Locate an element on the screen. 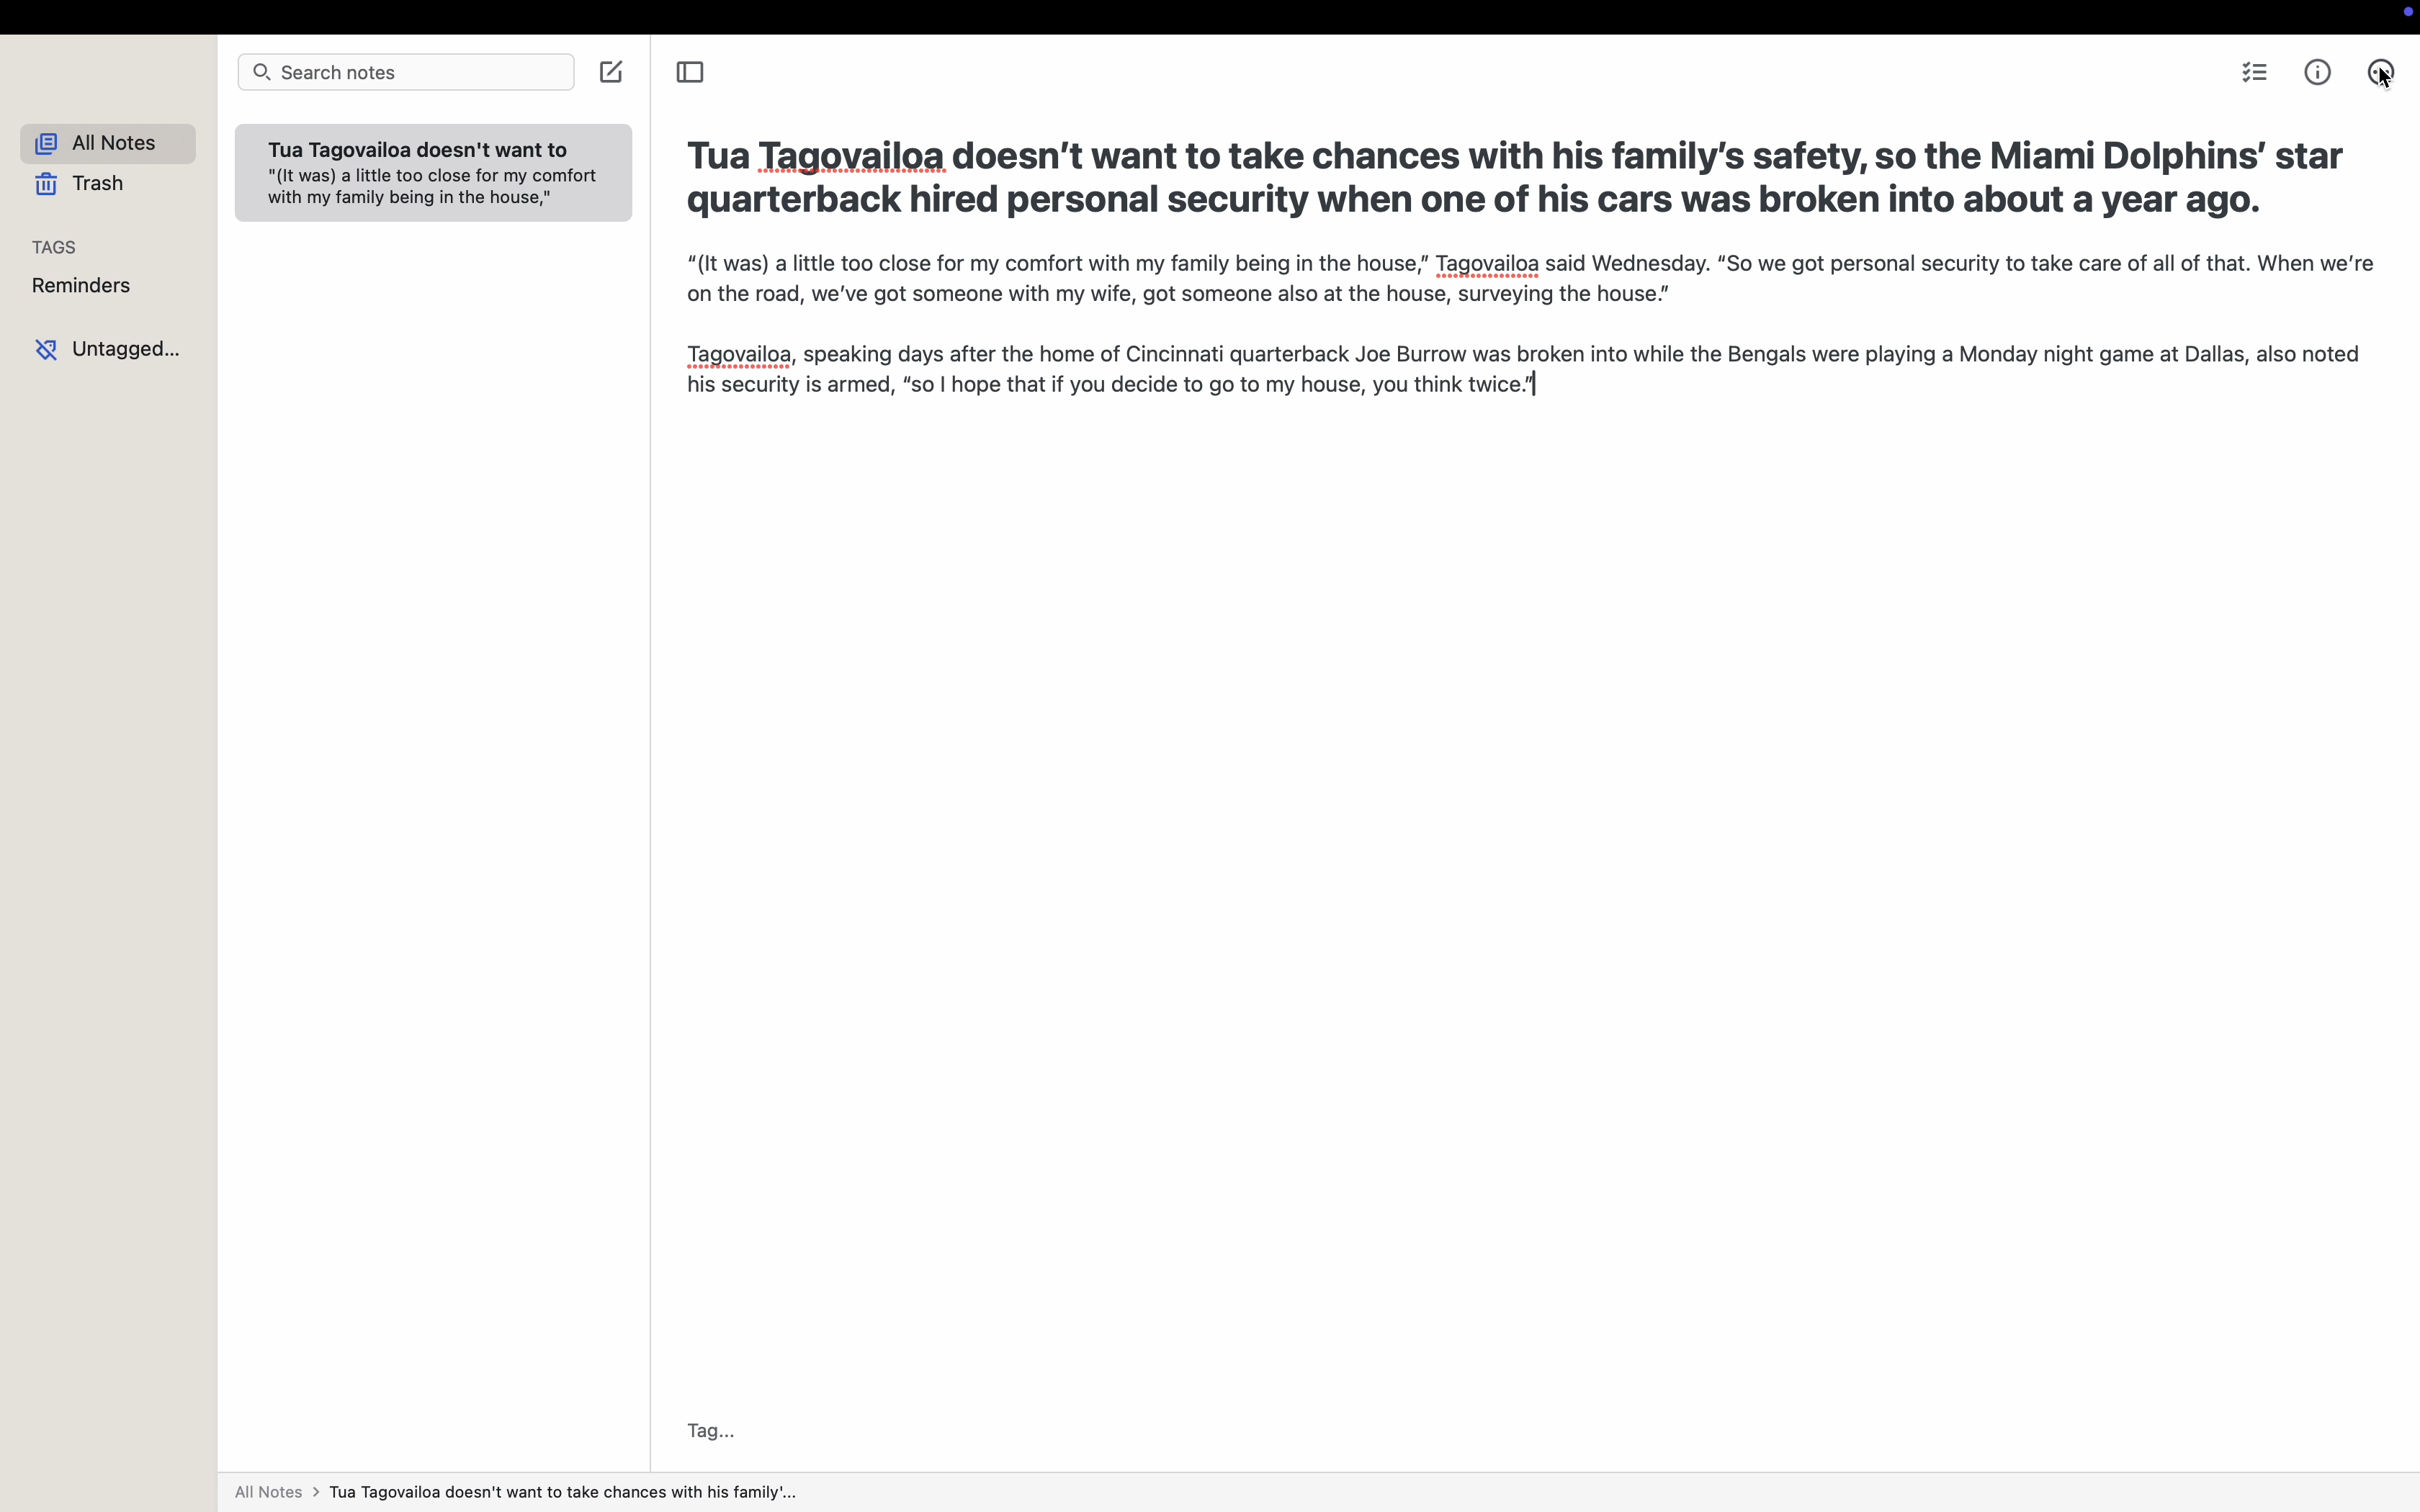 The image size is (2420, 1512). metrics is located at coordinates (2320, 73).